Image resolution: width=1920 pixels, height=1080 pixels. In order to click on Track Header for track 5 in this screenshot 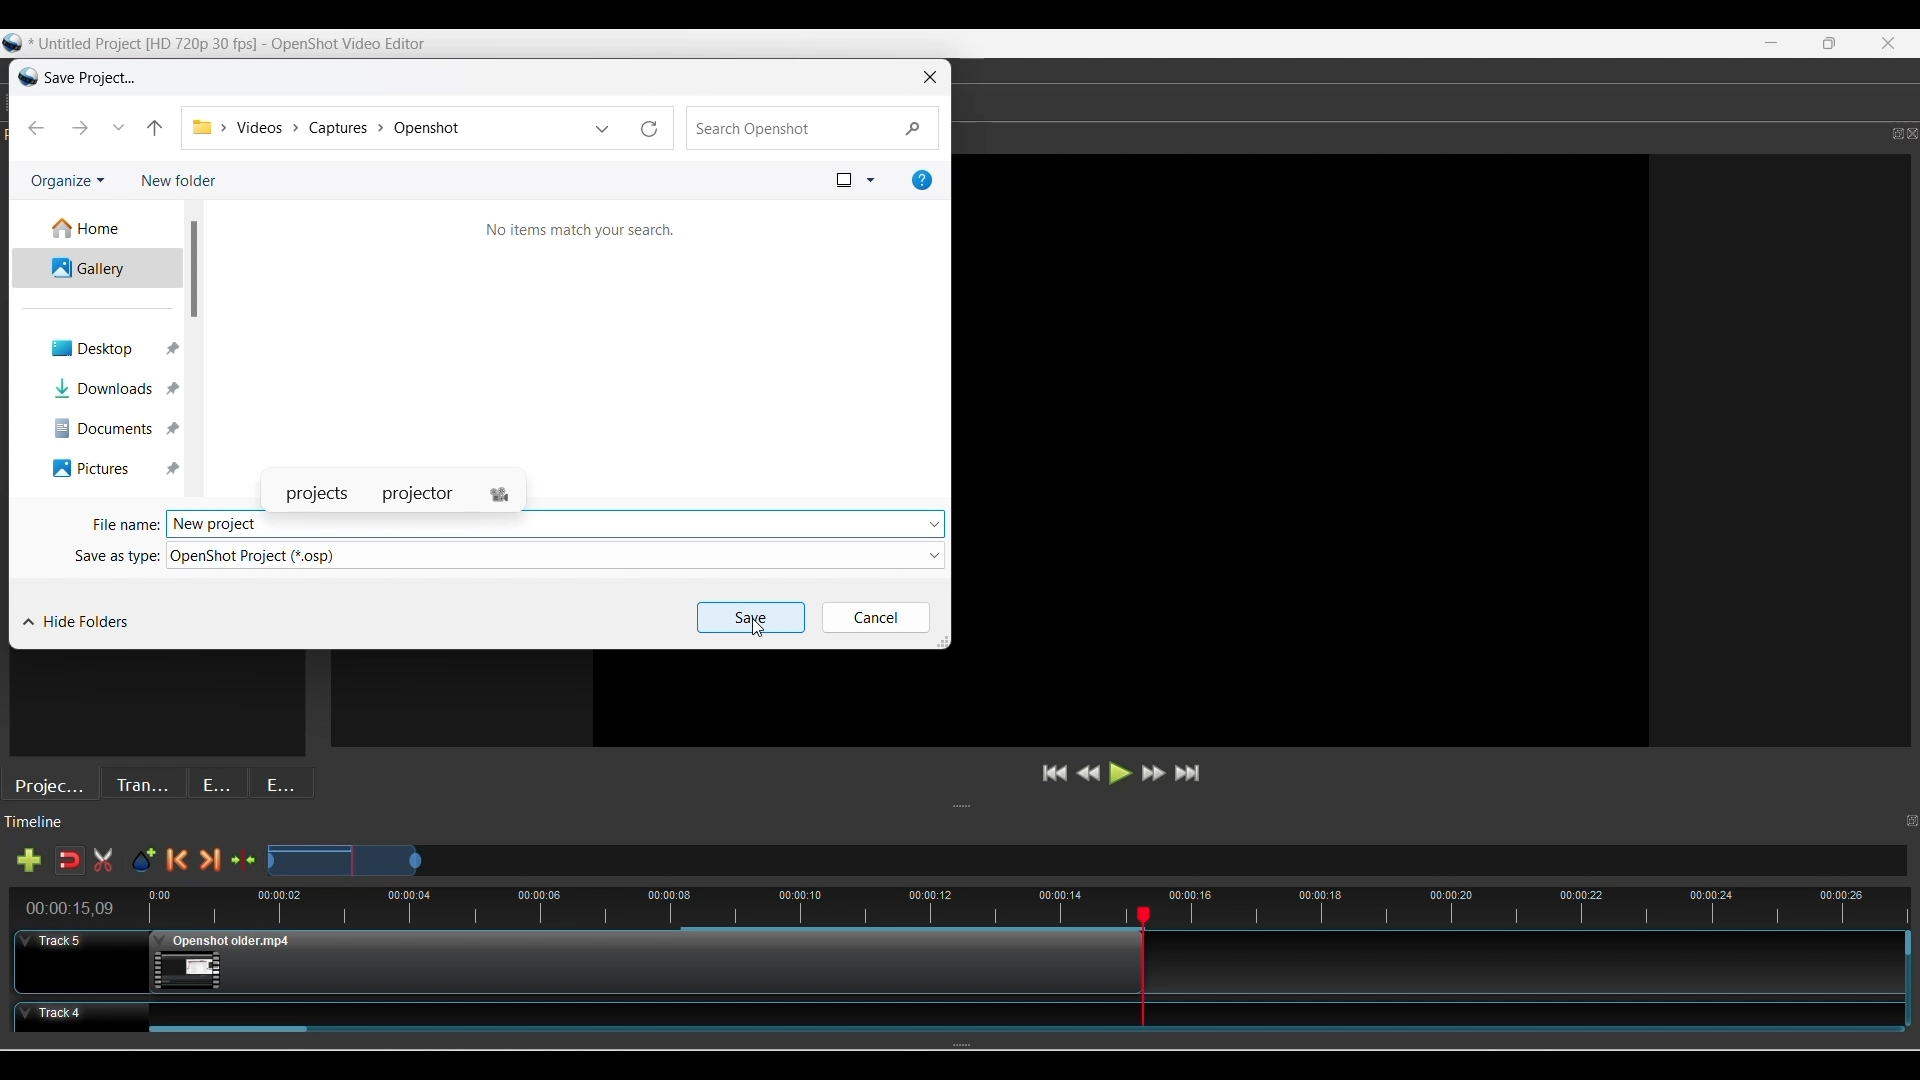, I will do `click(81, 961)`.